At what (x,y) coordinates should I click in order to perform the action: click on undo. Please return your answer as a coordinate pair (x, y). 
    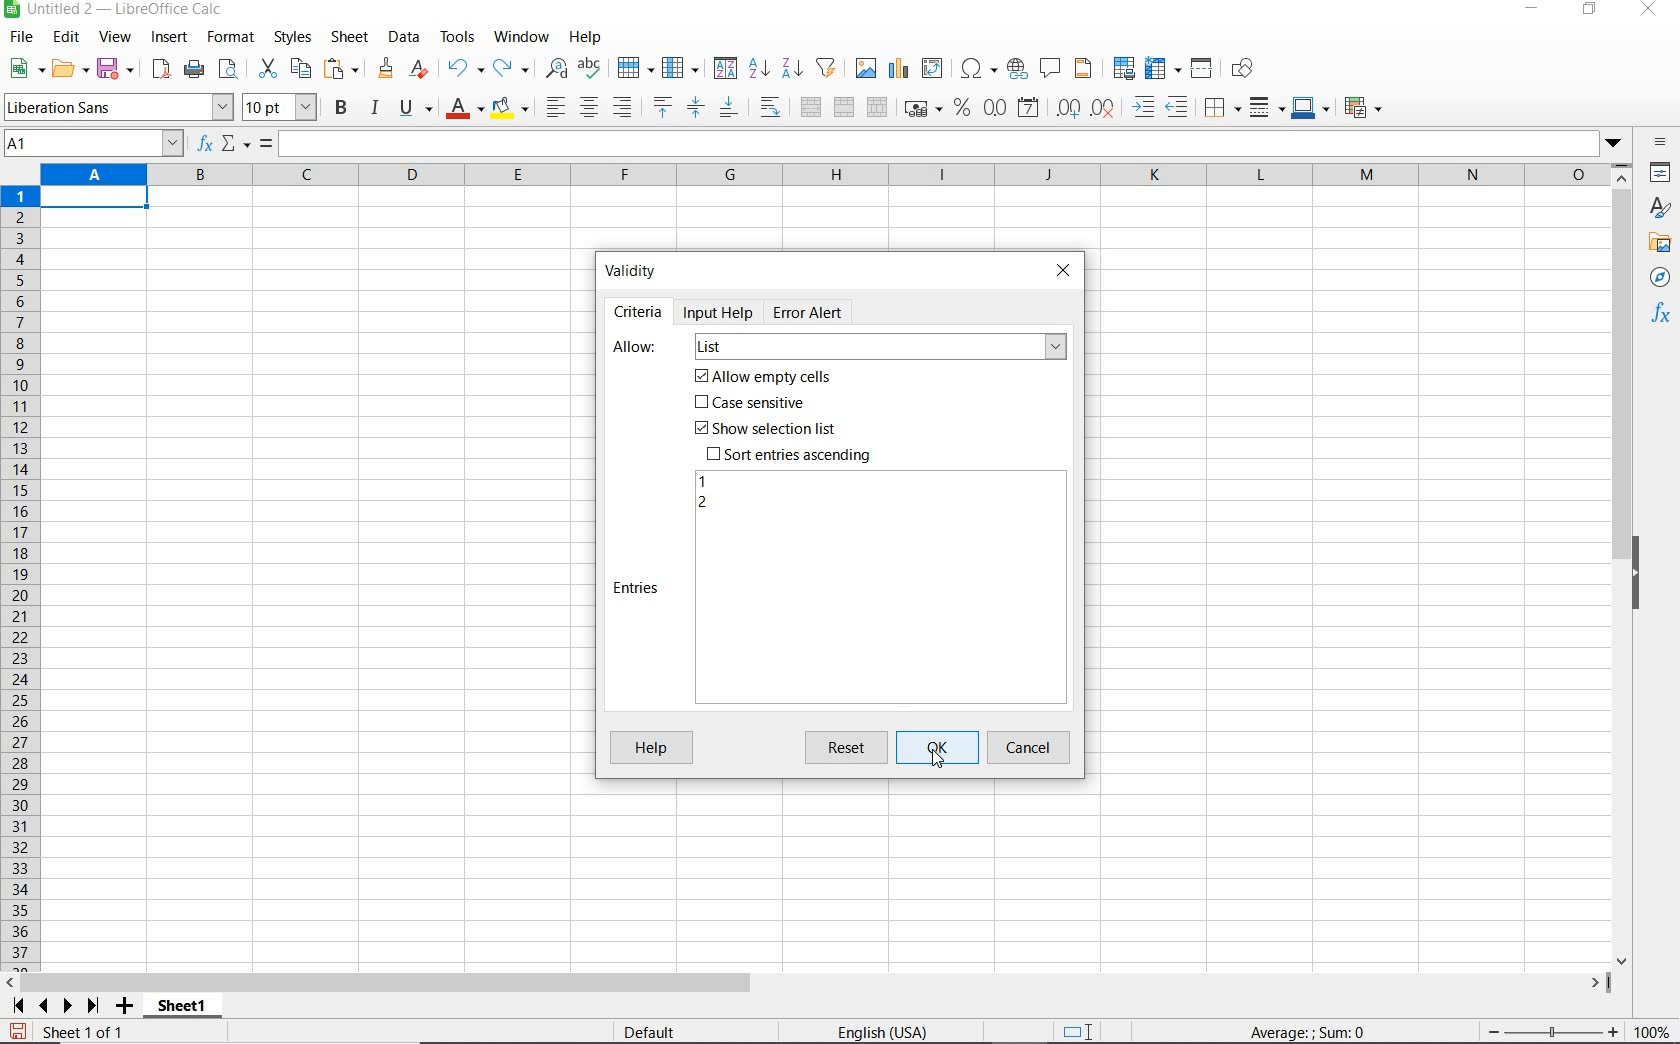
    Looking at the image, I should click on (464, 69).